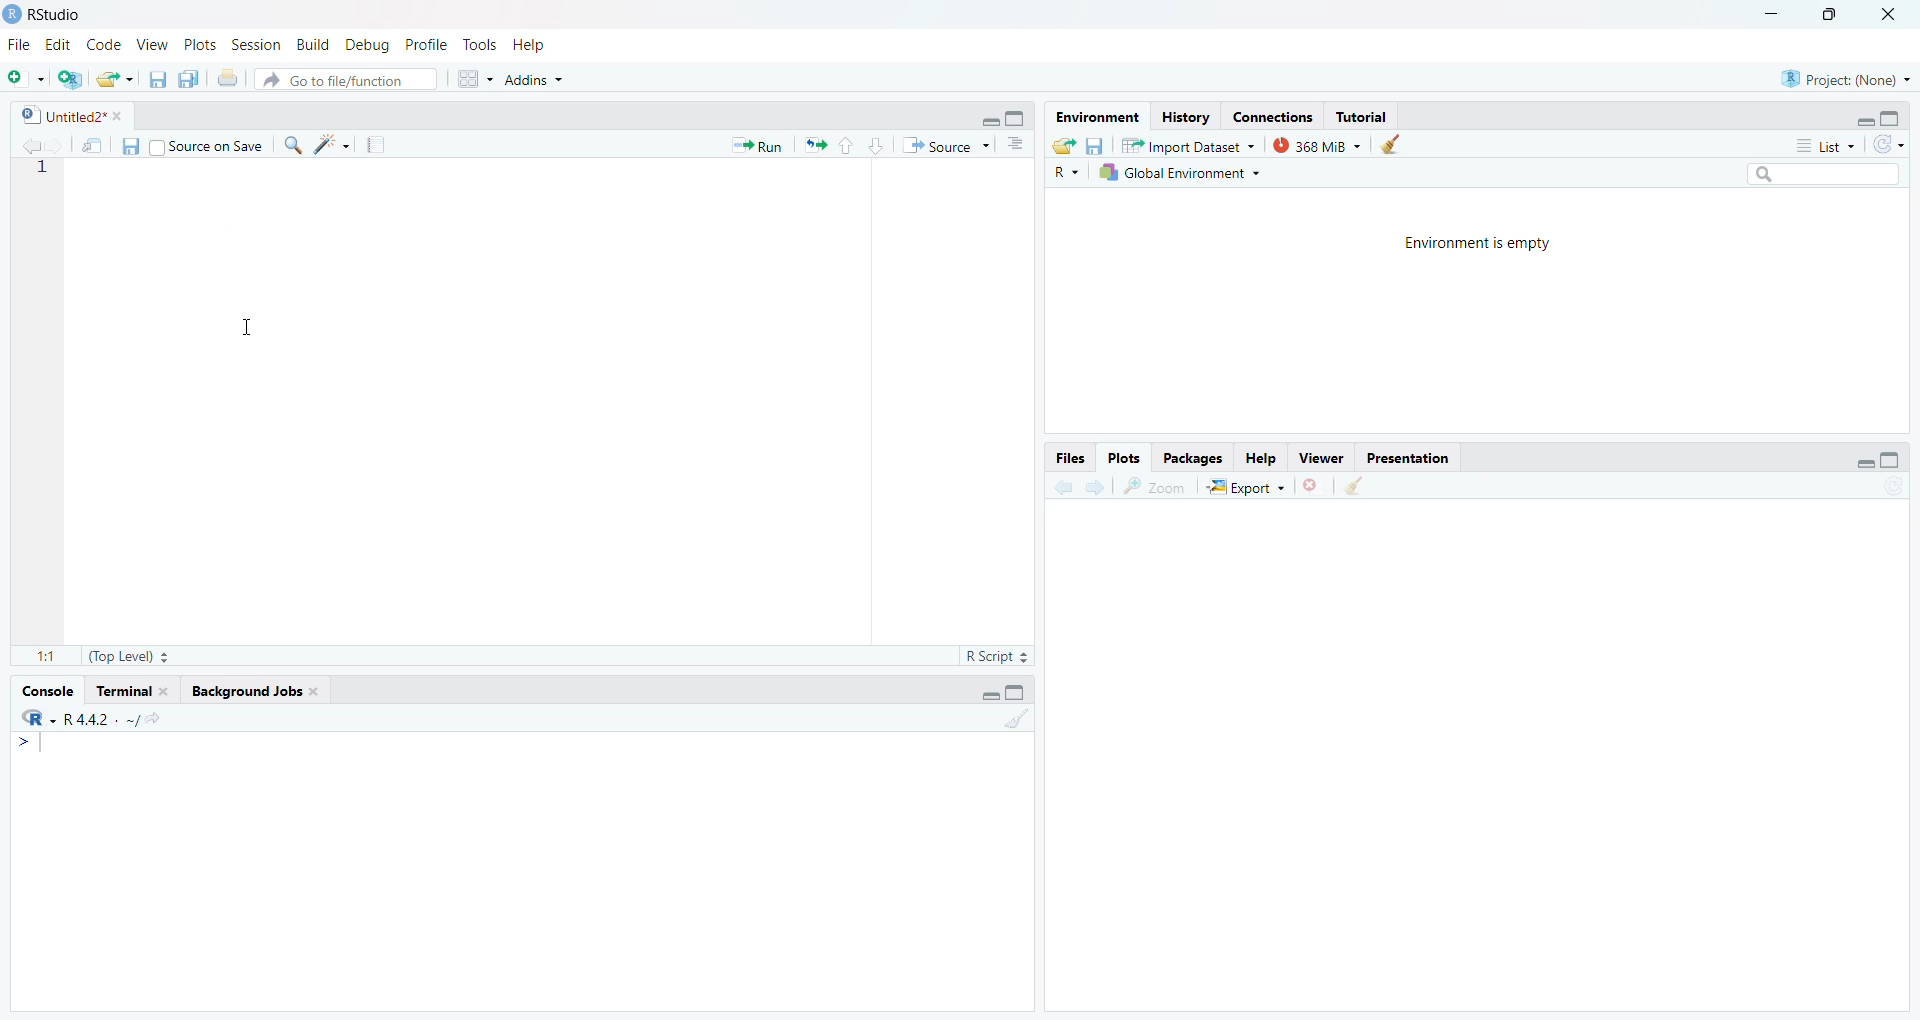 The height and width of the screenshot is (1020, 1920). Describe the element at coordinates (1767, 11) in the screenshot. I see `minimise` at that location.